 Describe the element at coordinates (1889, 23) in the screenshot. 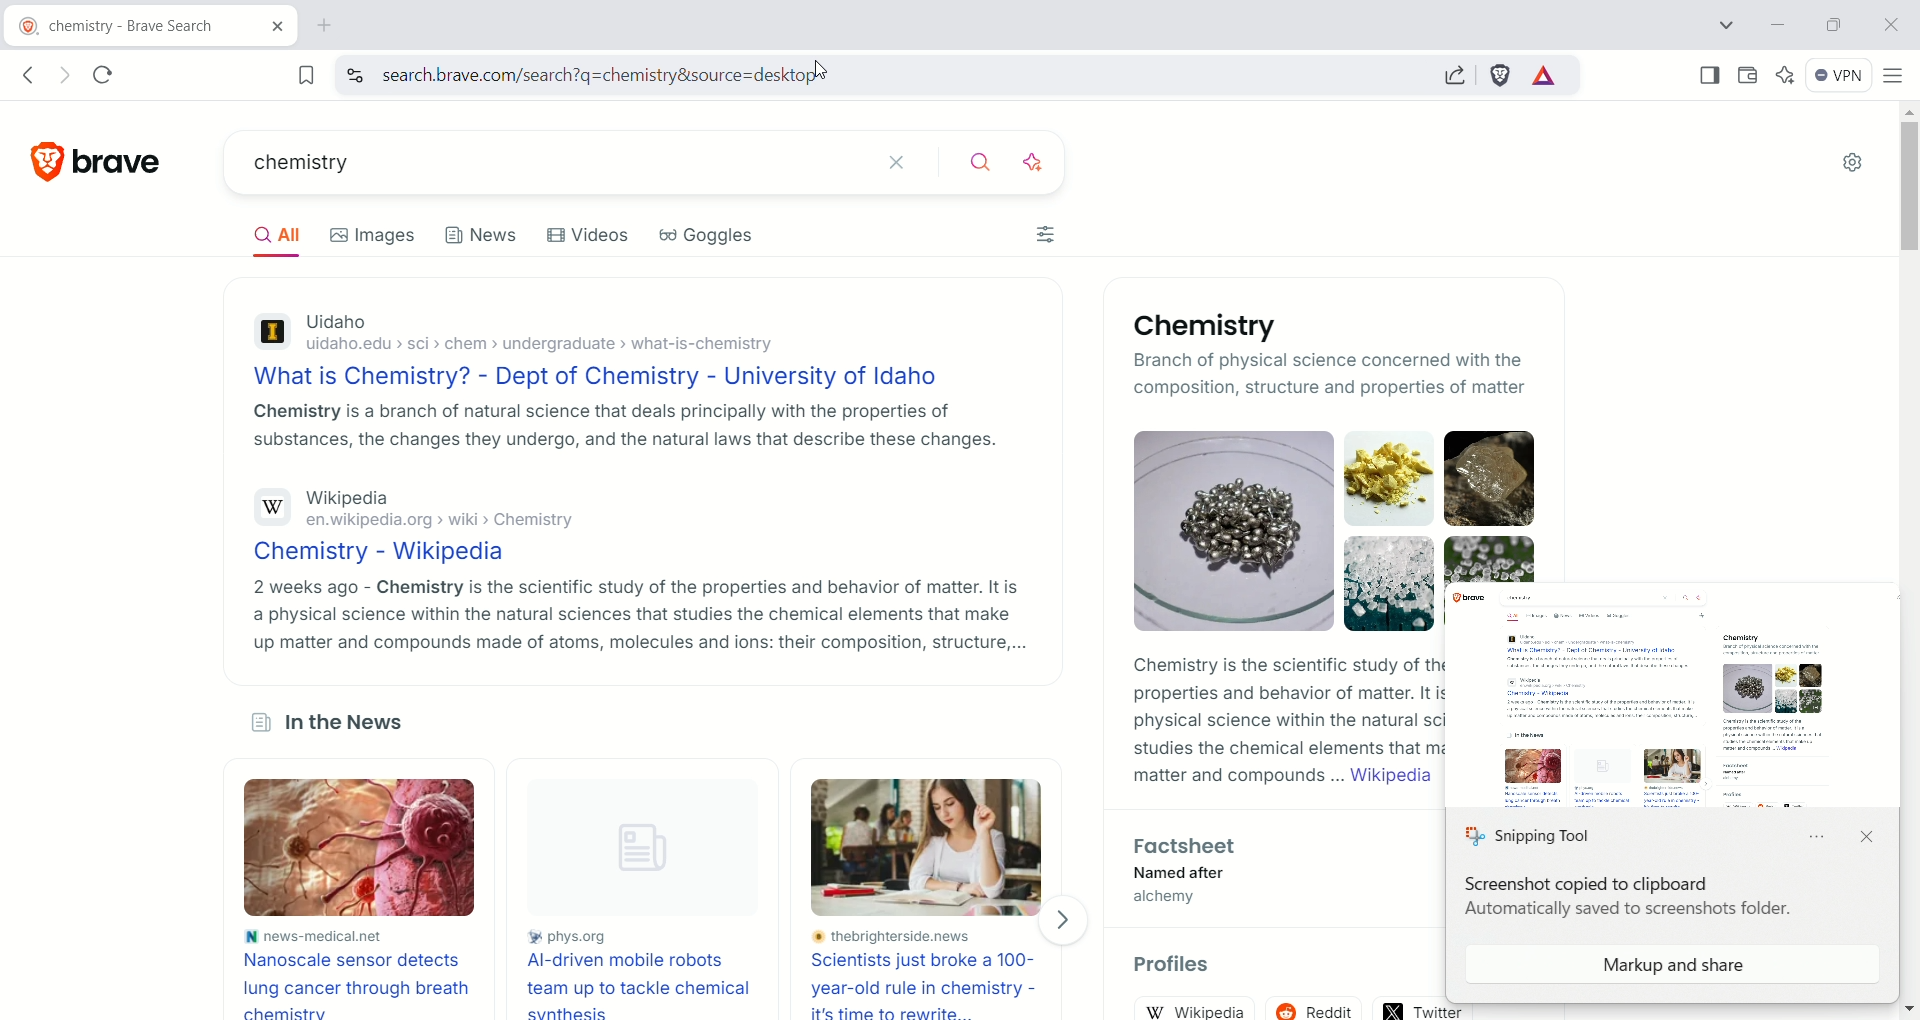

I see `close` at that location.